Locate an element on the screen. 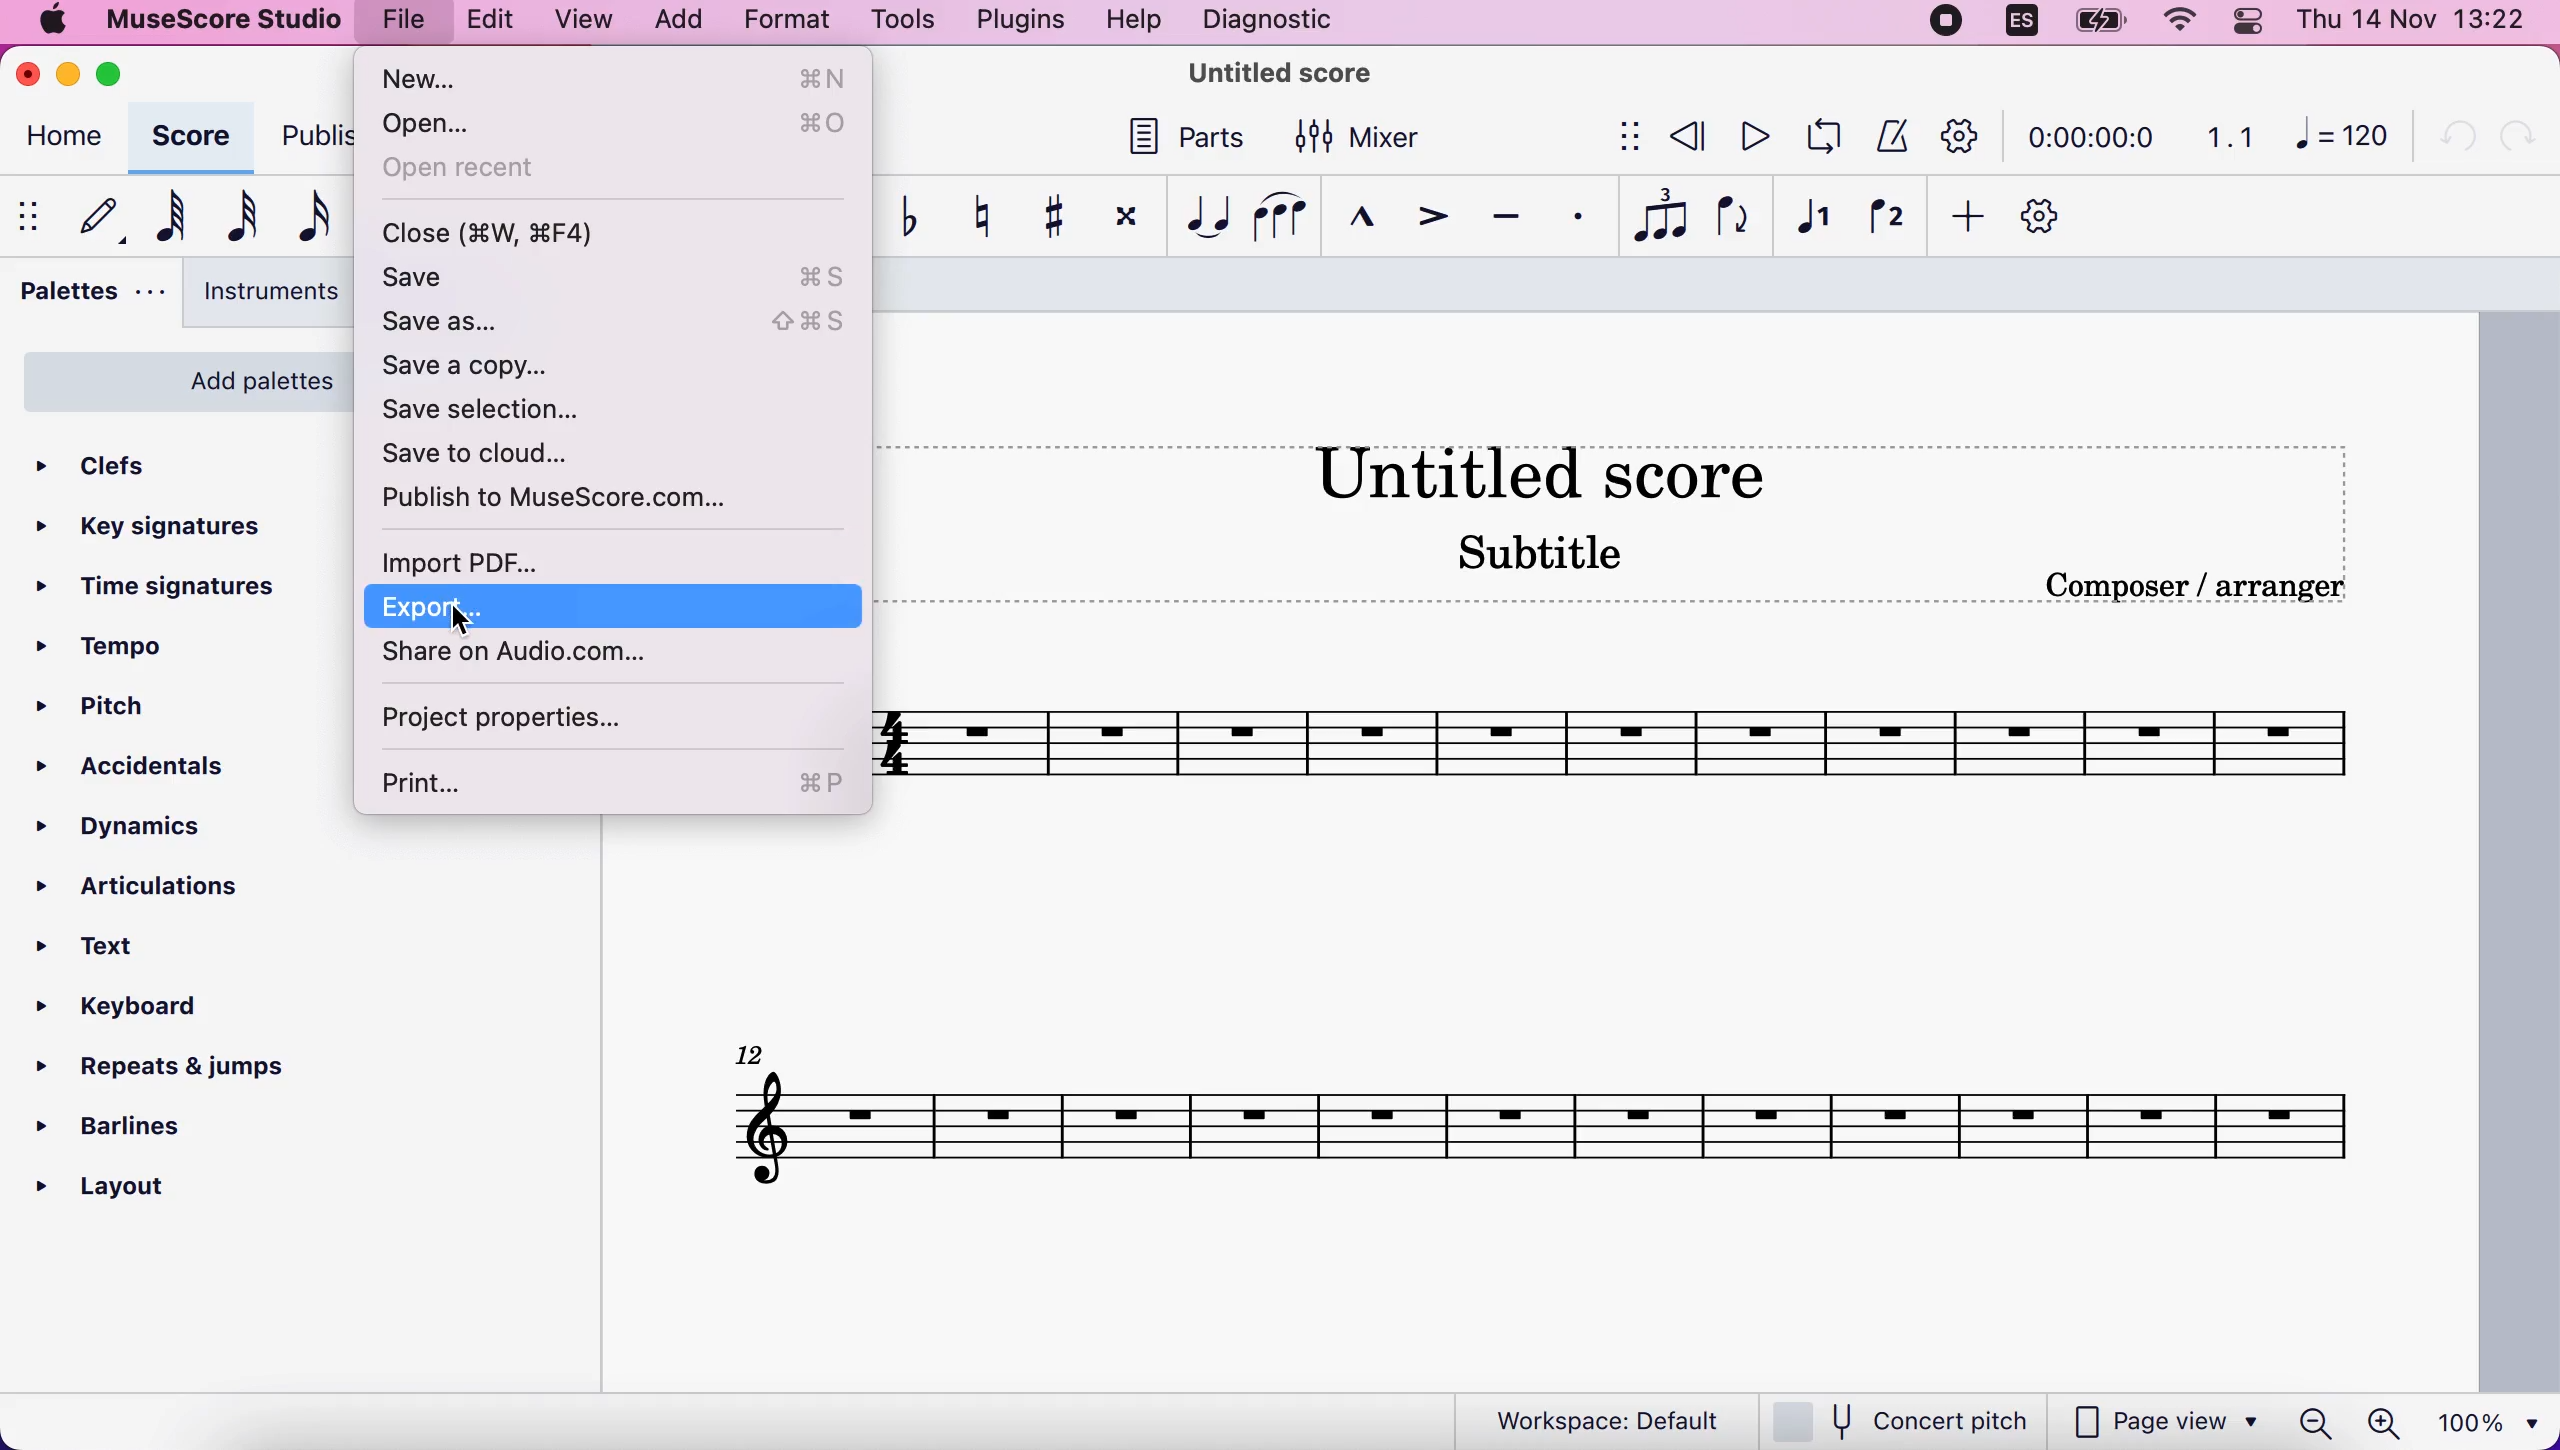 Image resolution: width=2560 pixels, height=1450 pixels. parts is located at coordinates (1190, 142).